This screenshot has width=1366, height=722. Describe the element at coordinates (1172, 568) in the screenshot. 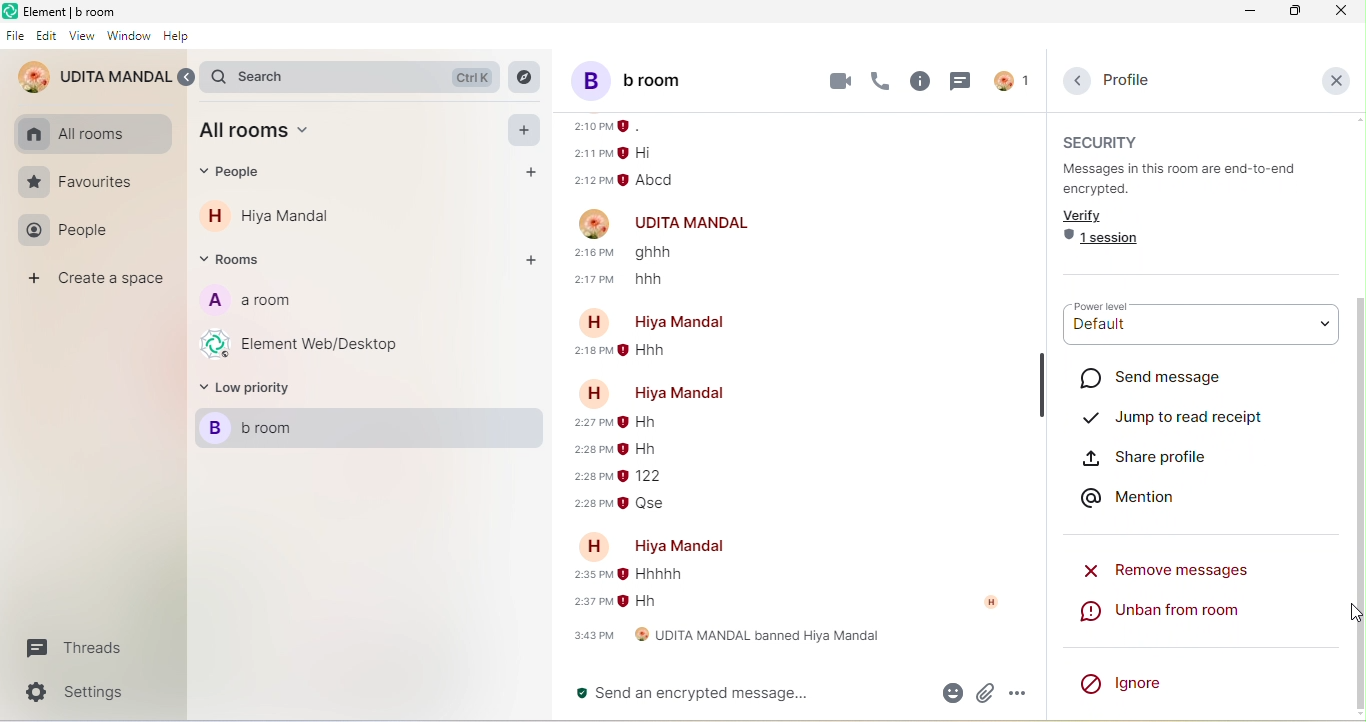

I see `remove messages` at that location.